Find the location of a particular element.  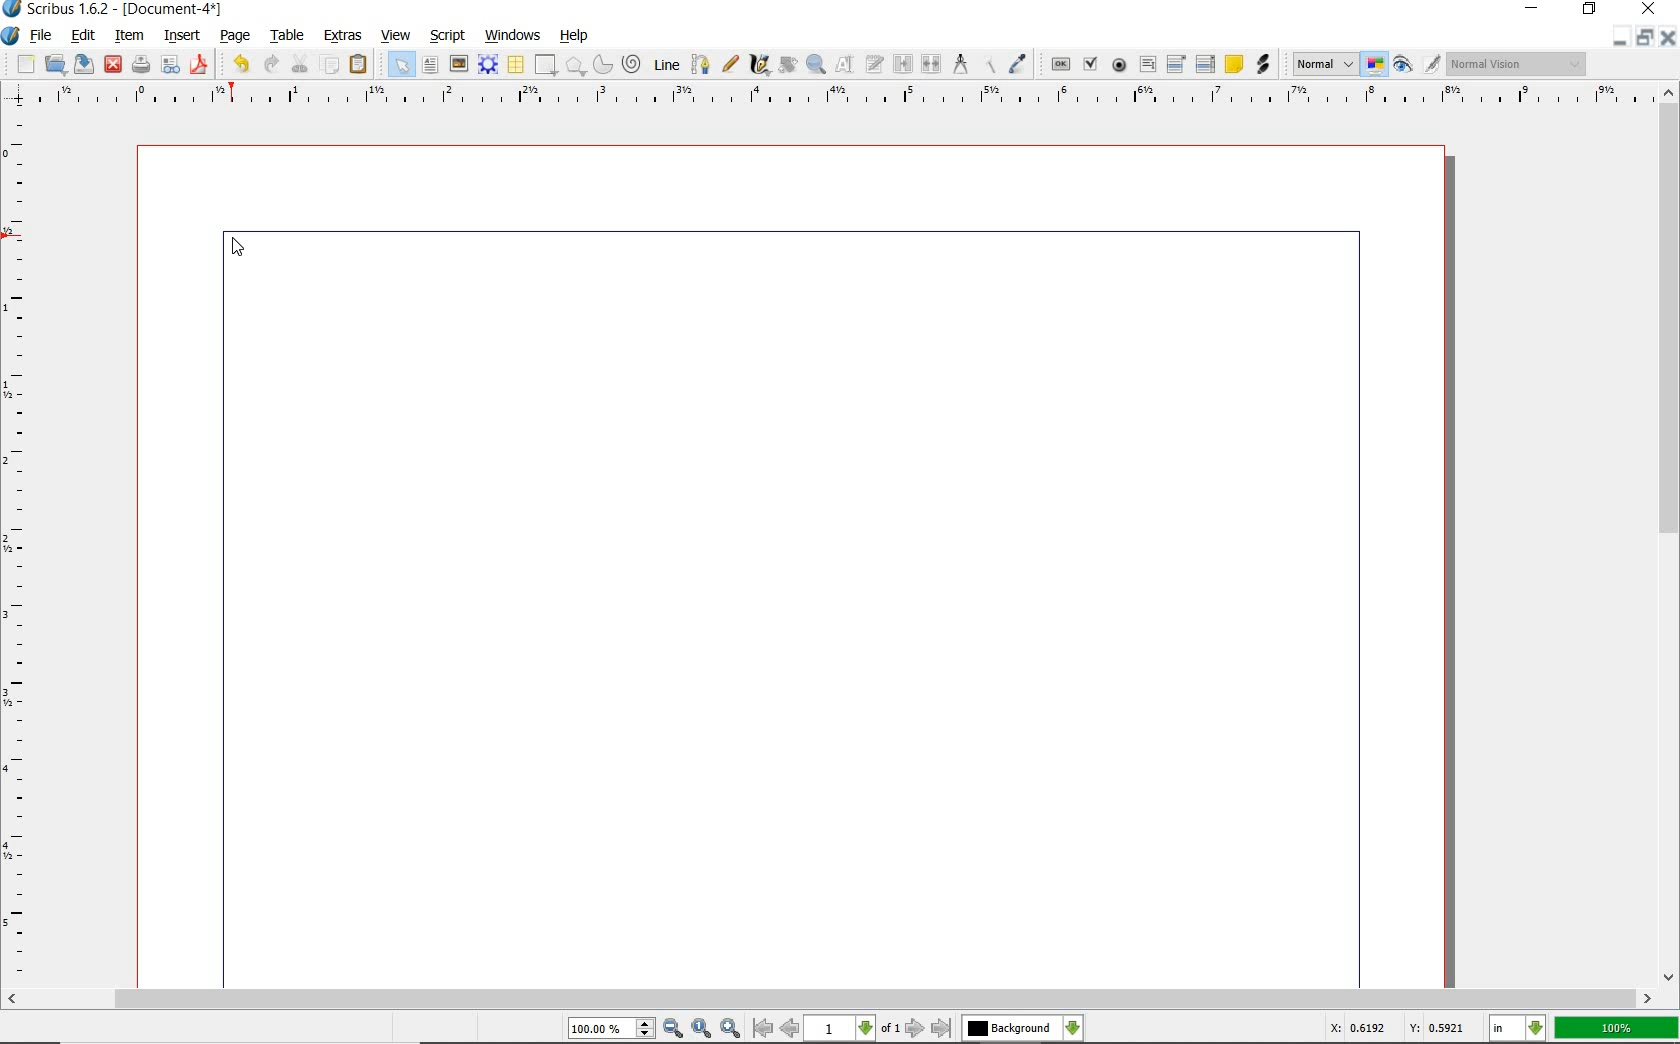

100.00% is located at coordinates (613, 1030).